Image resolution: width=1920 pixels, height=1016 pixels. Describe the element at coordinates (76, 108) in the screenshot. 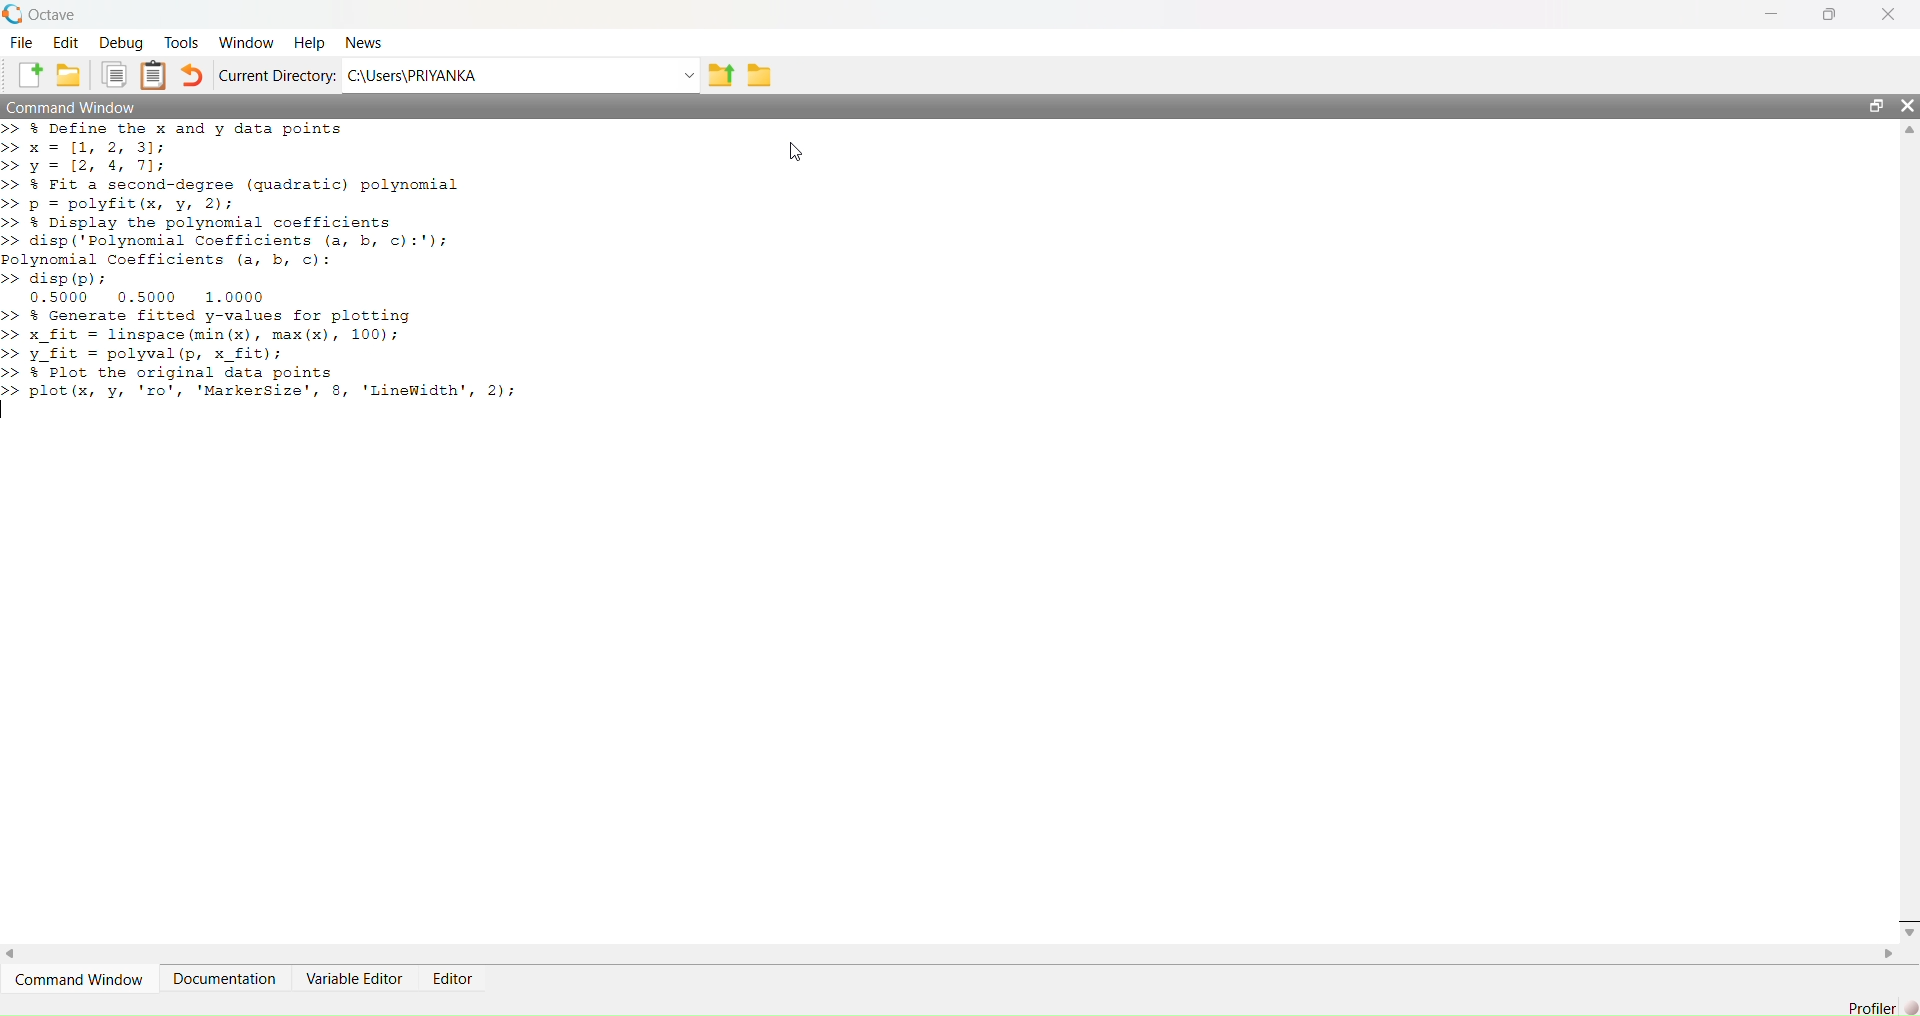

I see `Control Window` at that location.